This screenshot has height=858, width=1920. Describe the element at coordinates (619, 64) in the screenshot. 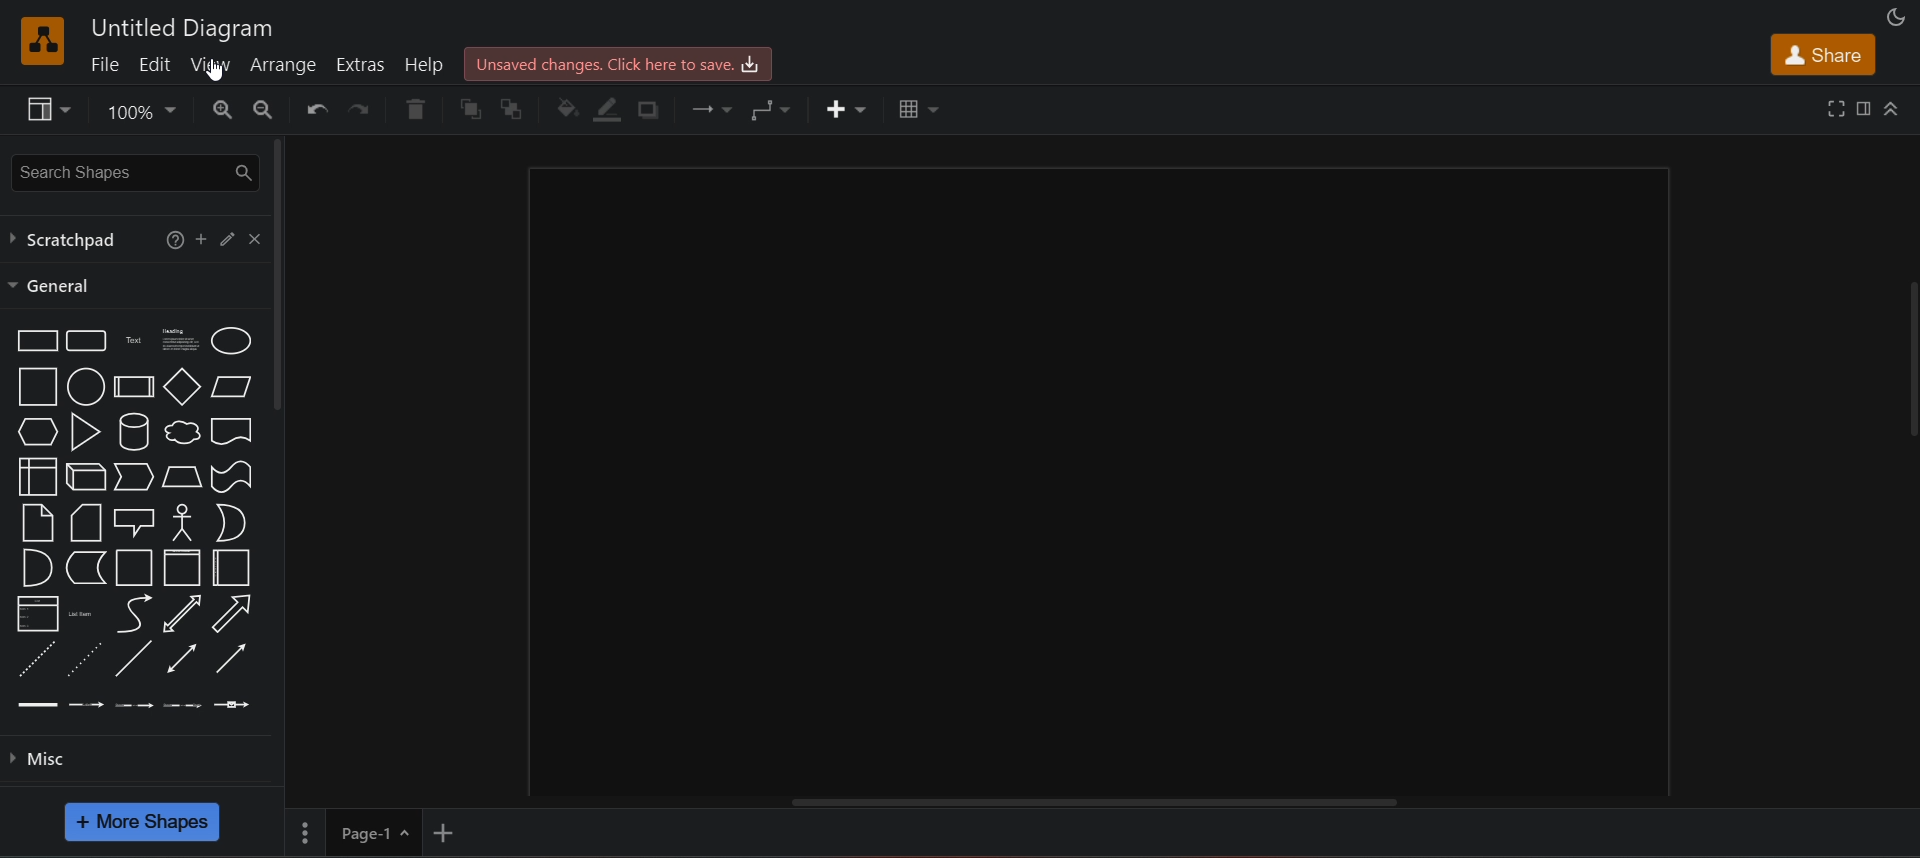

I see `click here to save.` at that location.